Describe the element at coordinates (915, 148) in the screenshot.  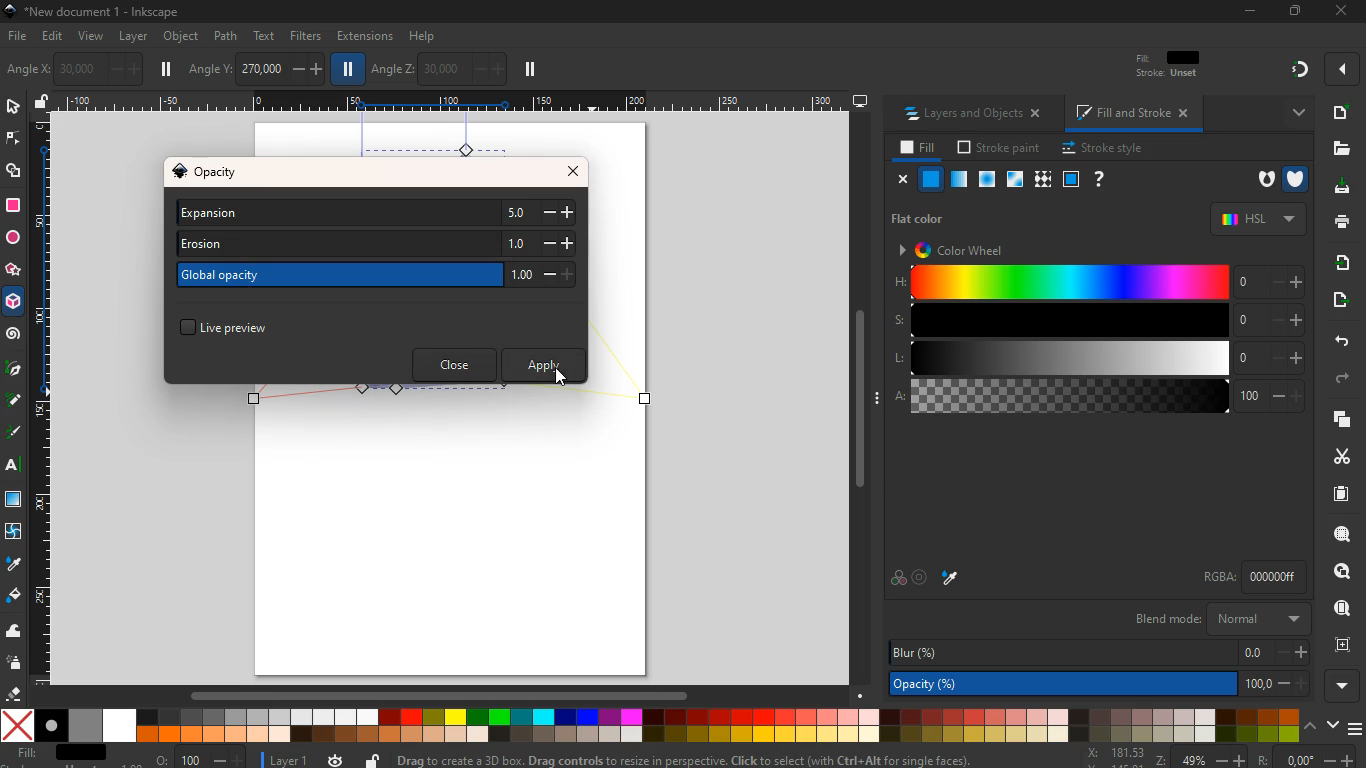
I see `fill` at that location.